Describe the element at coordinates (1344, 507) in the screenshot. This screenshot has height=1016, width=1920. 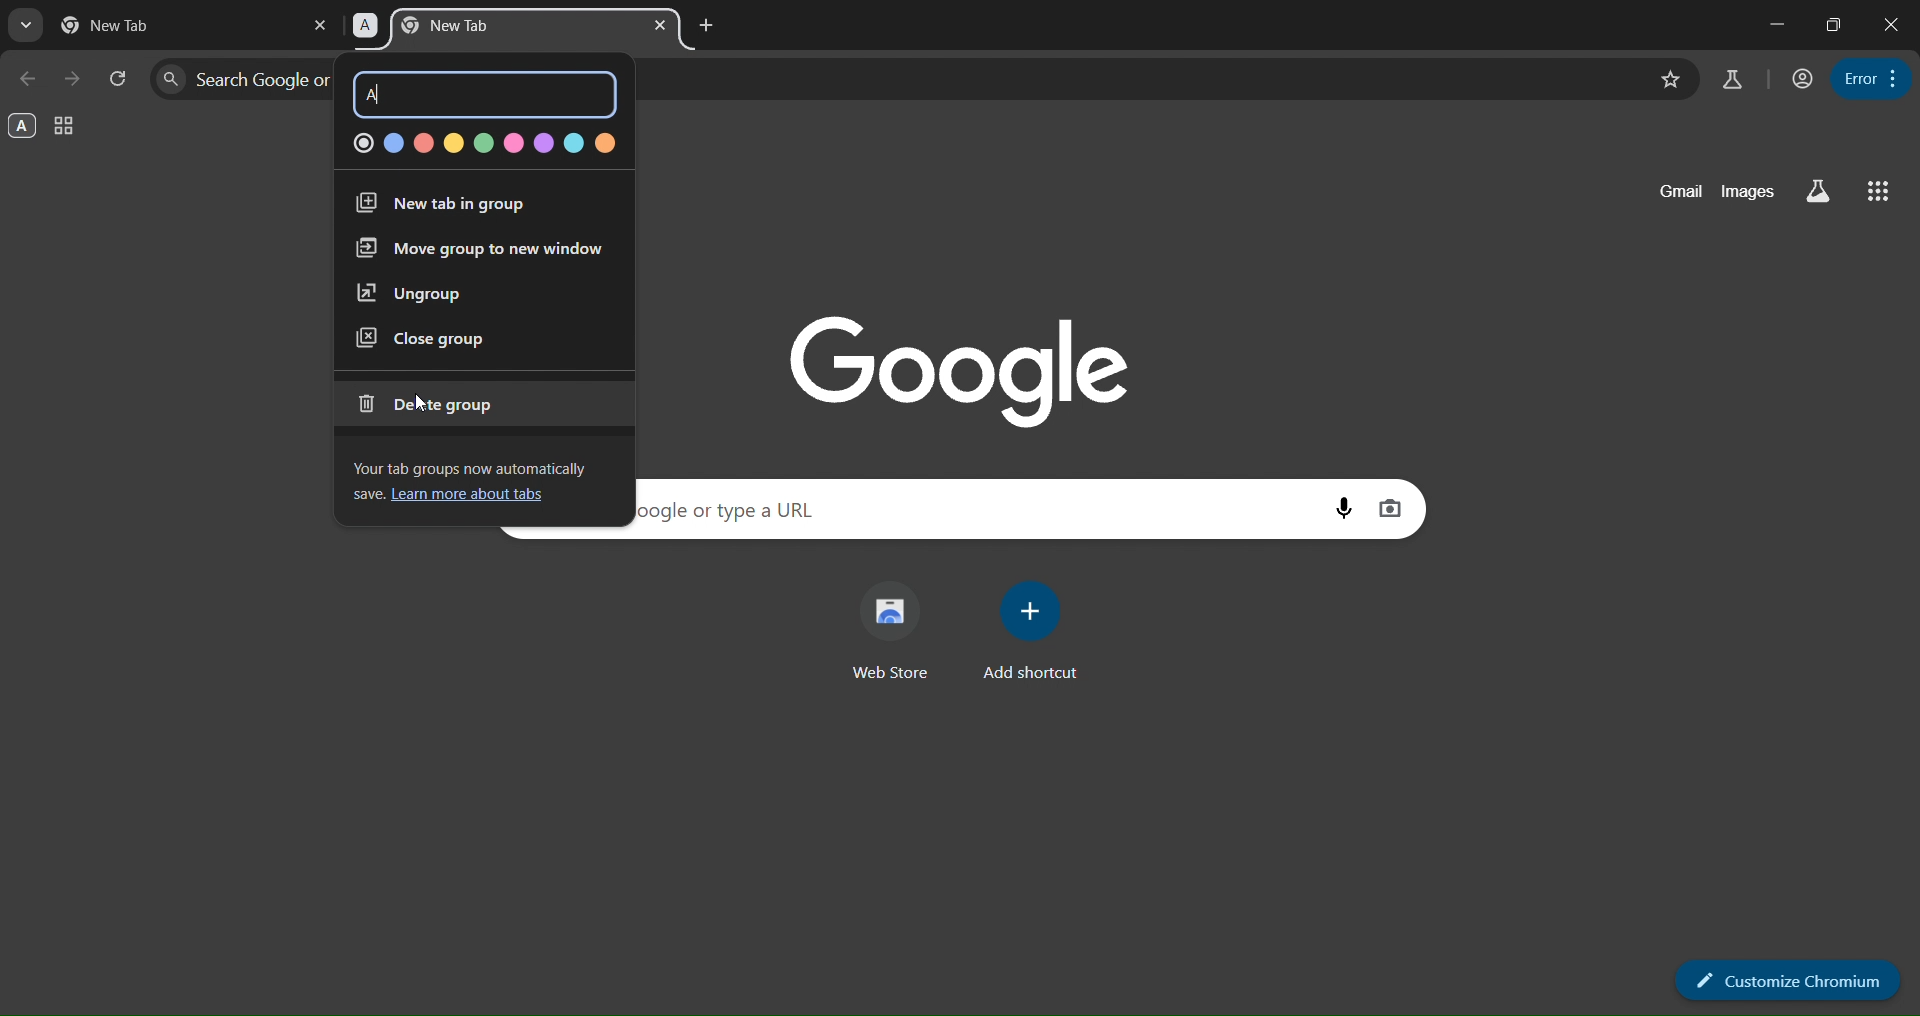
I see `voice search` at that location.